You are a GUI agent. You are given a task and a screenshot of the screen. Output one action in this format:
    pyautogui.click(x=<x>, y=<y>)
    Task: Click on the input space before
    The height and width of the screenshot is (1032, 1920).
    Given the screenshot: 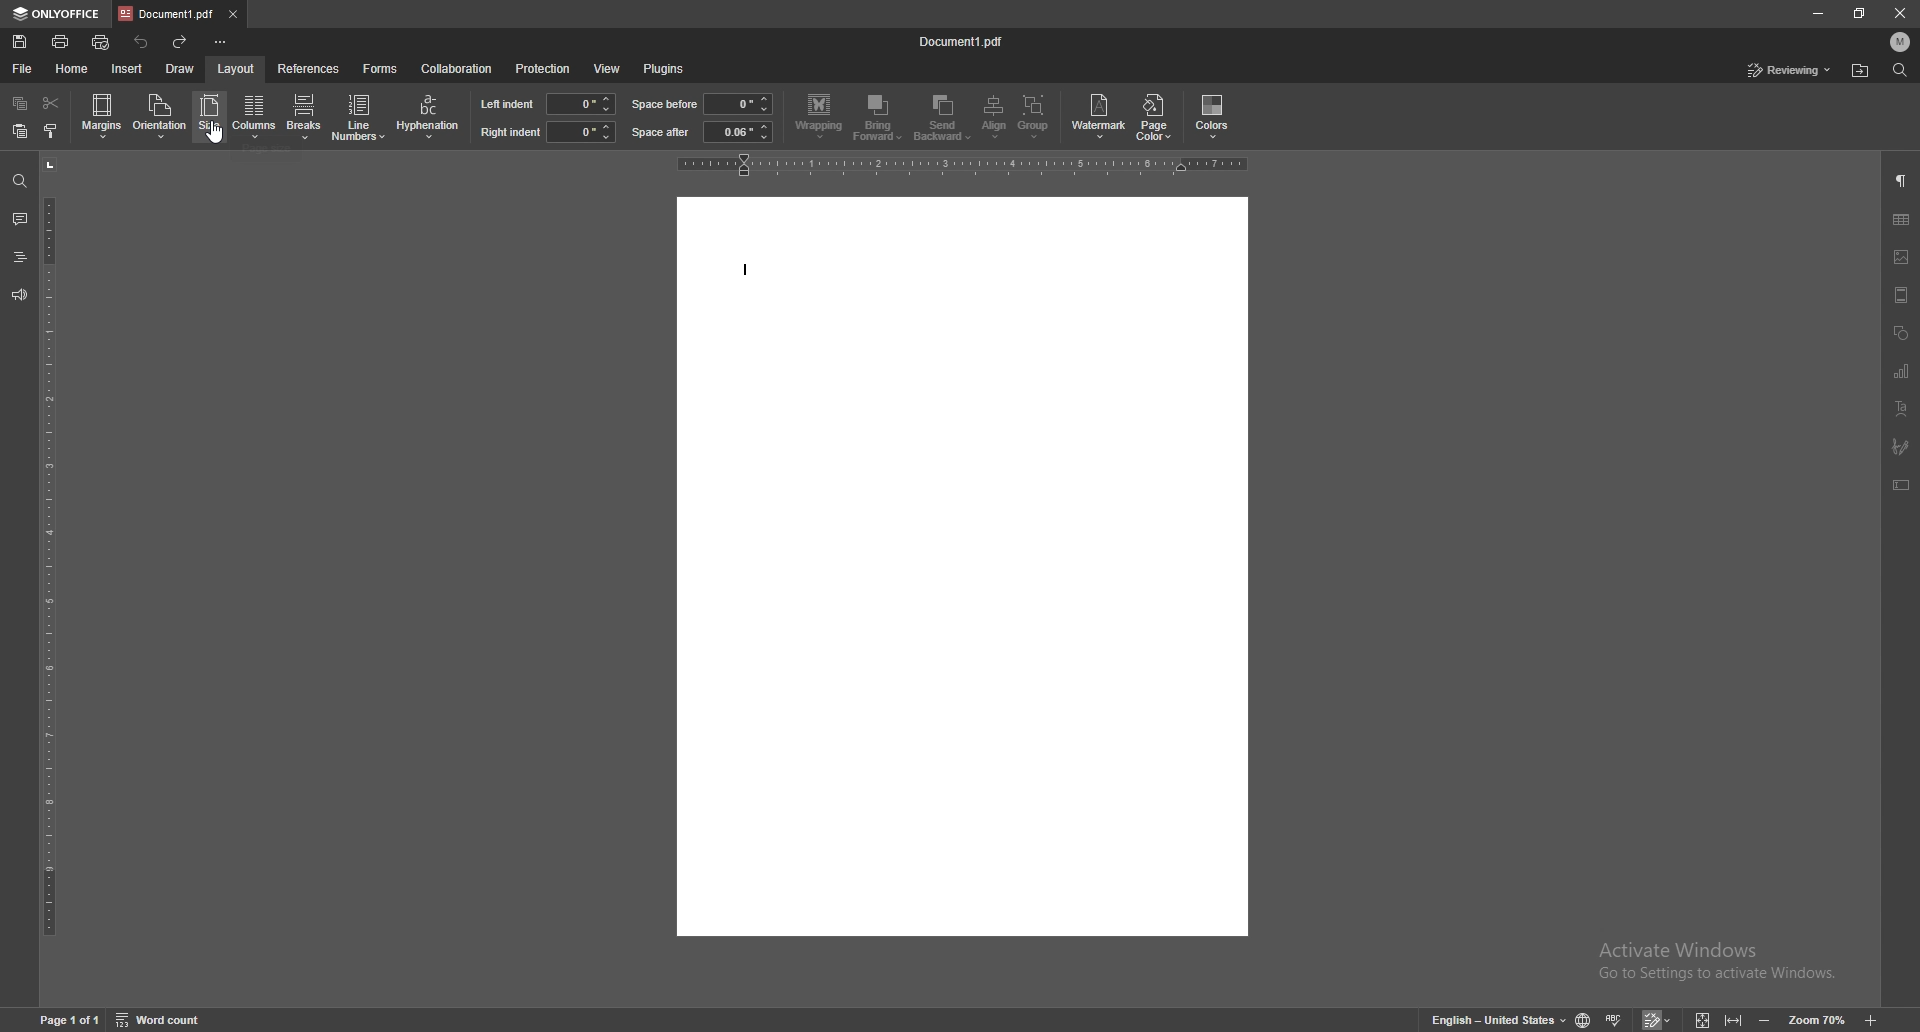 What is the action you would take?
    pyautogui.click(x=736, y=104)
    